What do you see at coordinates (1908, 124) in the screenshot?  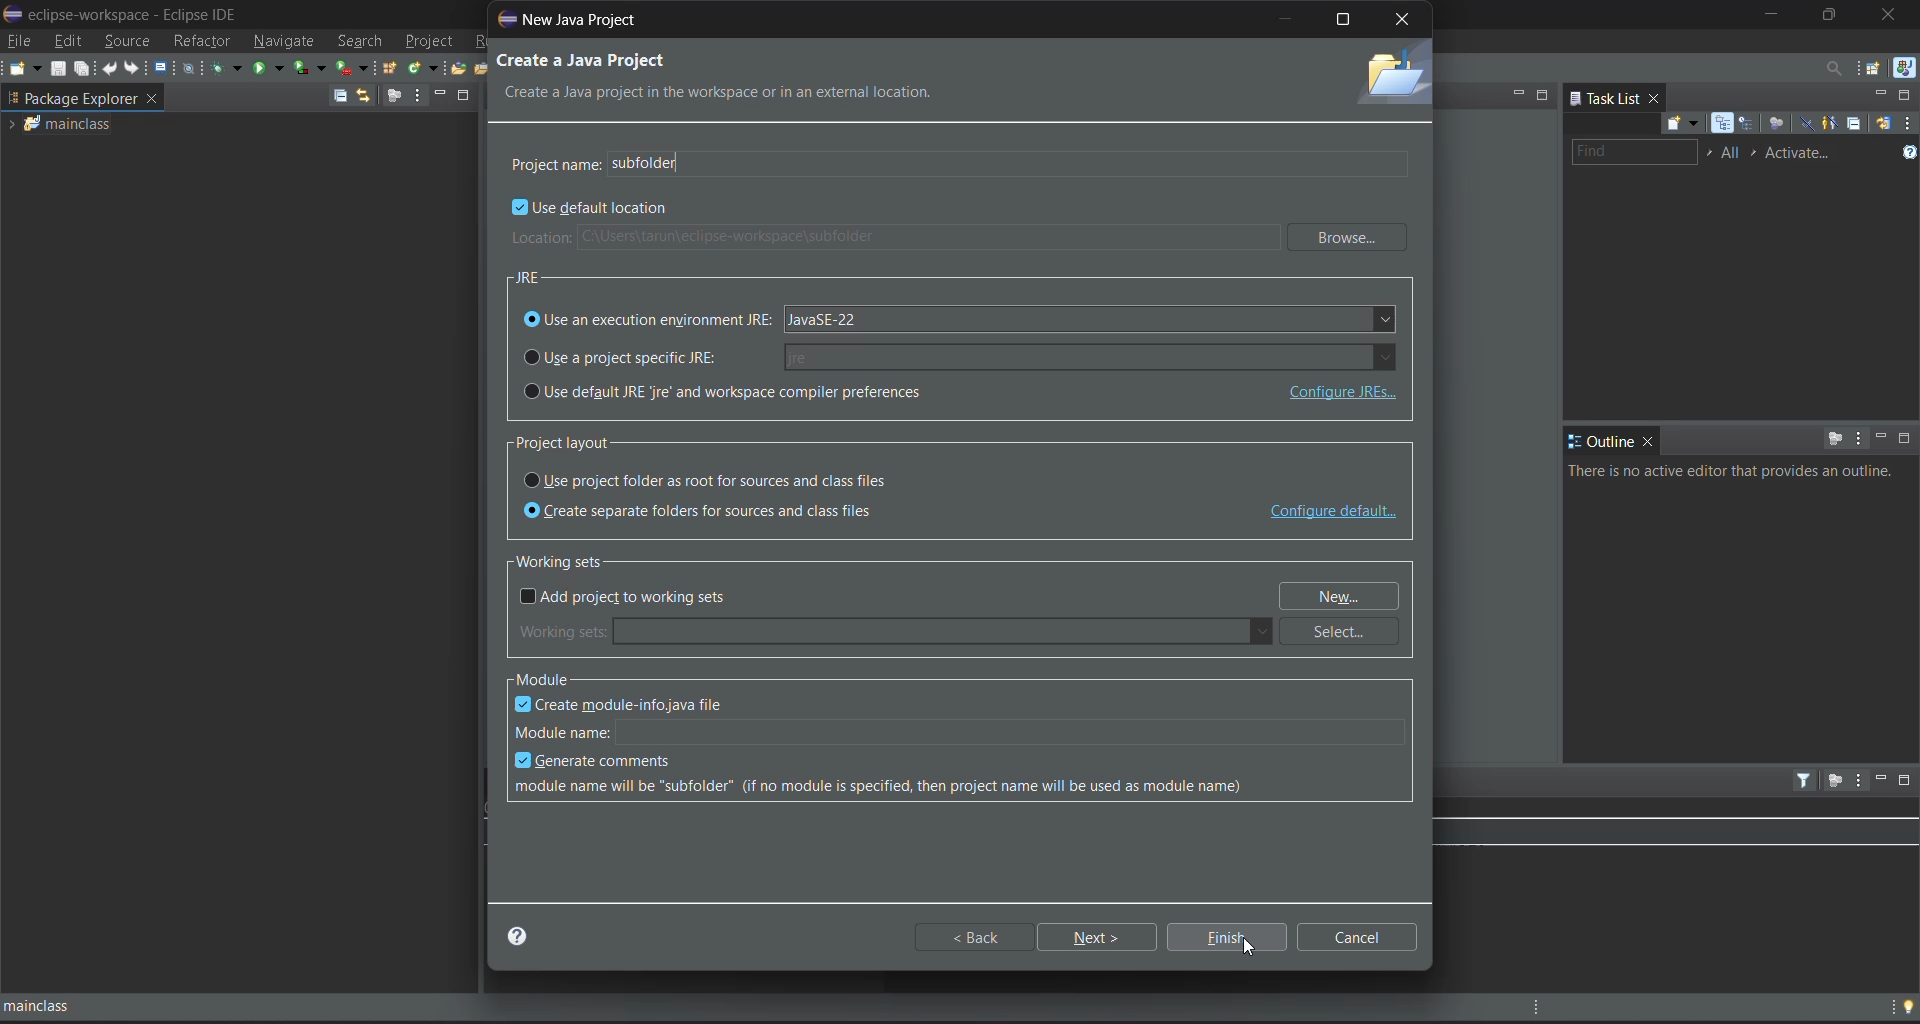 I see `view menu` at bounding box center [1908, 124].